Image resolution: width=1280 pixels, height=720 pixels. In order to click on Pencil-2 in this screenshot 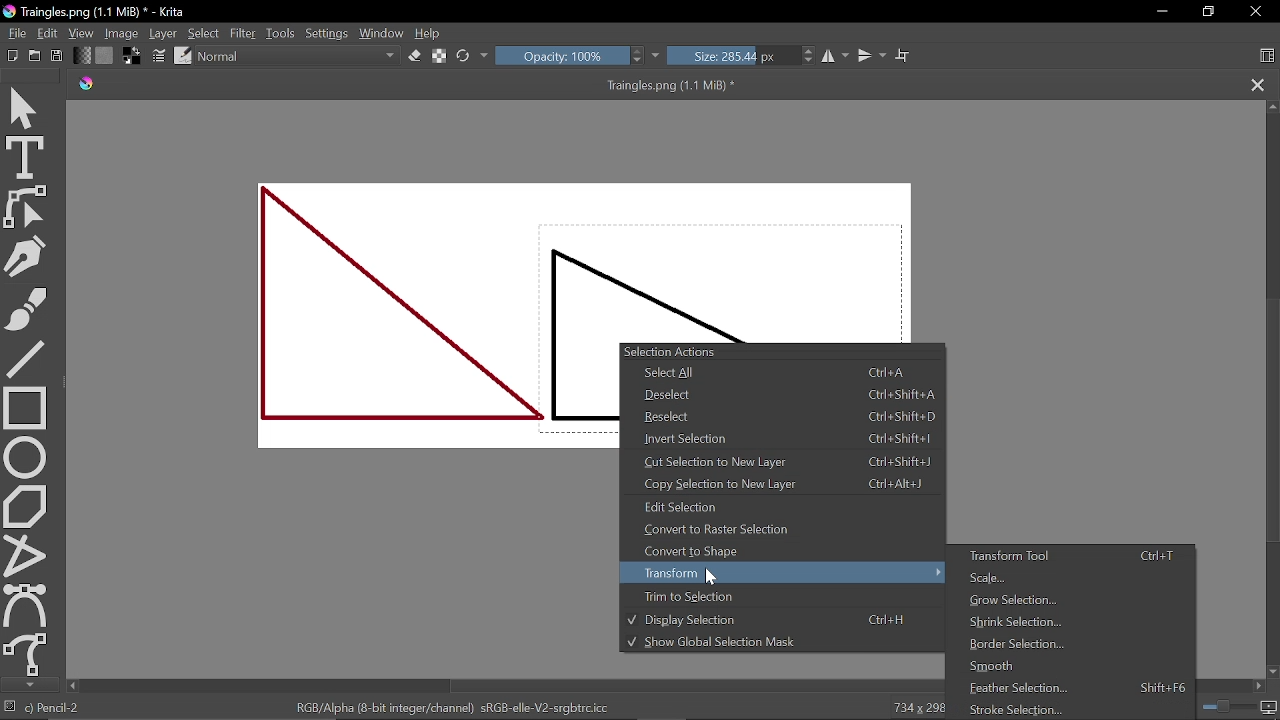, I will do `click(57, 708)`.